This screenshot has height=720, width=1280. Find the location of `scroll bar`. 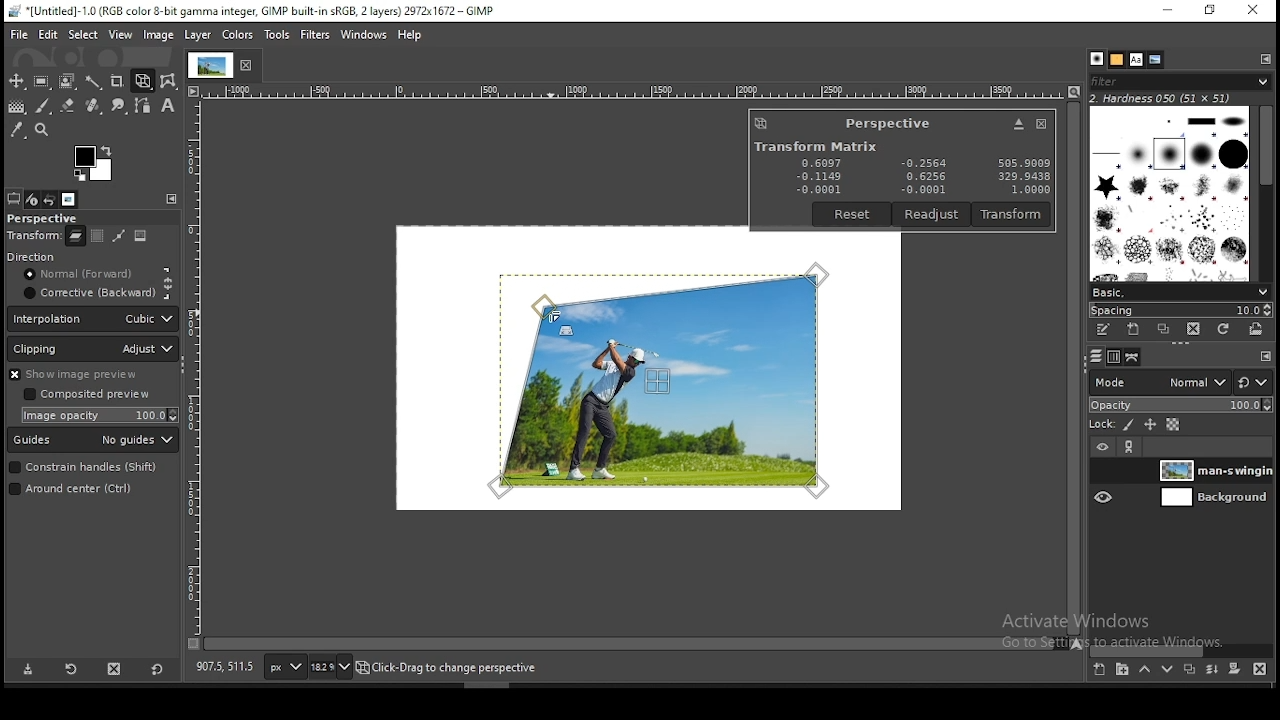

scroll bar is located at coordinates (1183, 648).